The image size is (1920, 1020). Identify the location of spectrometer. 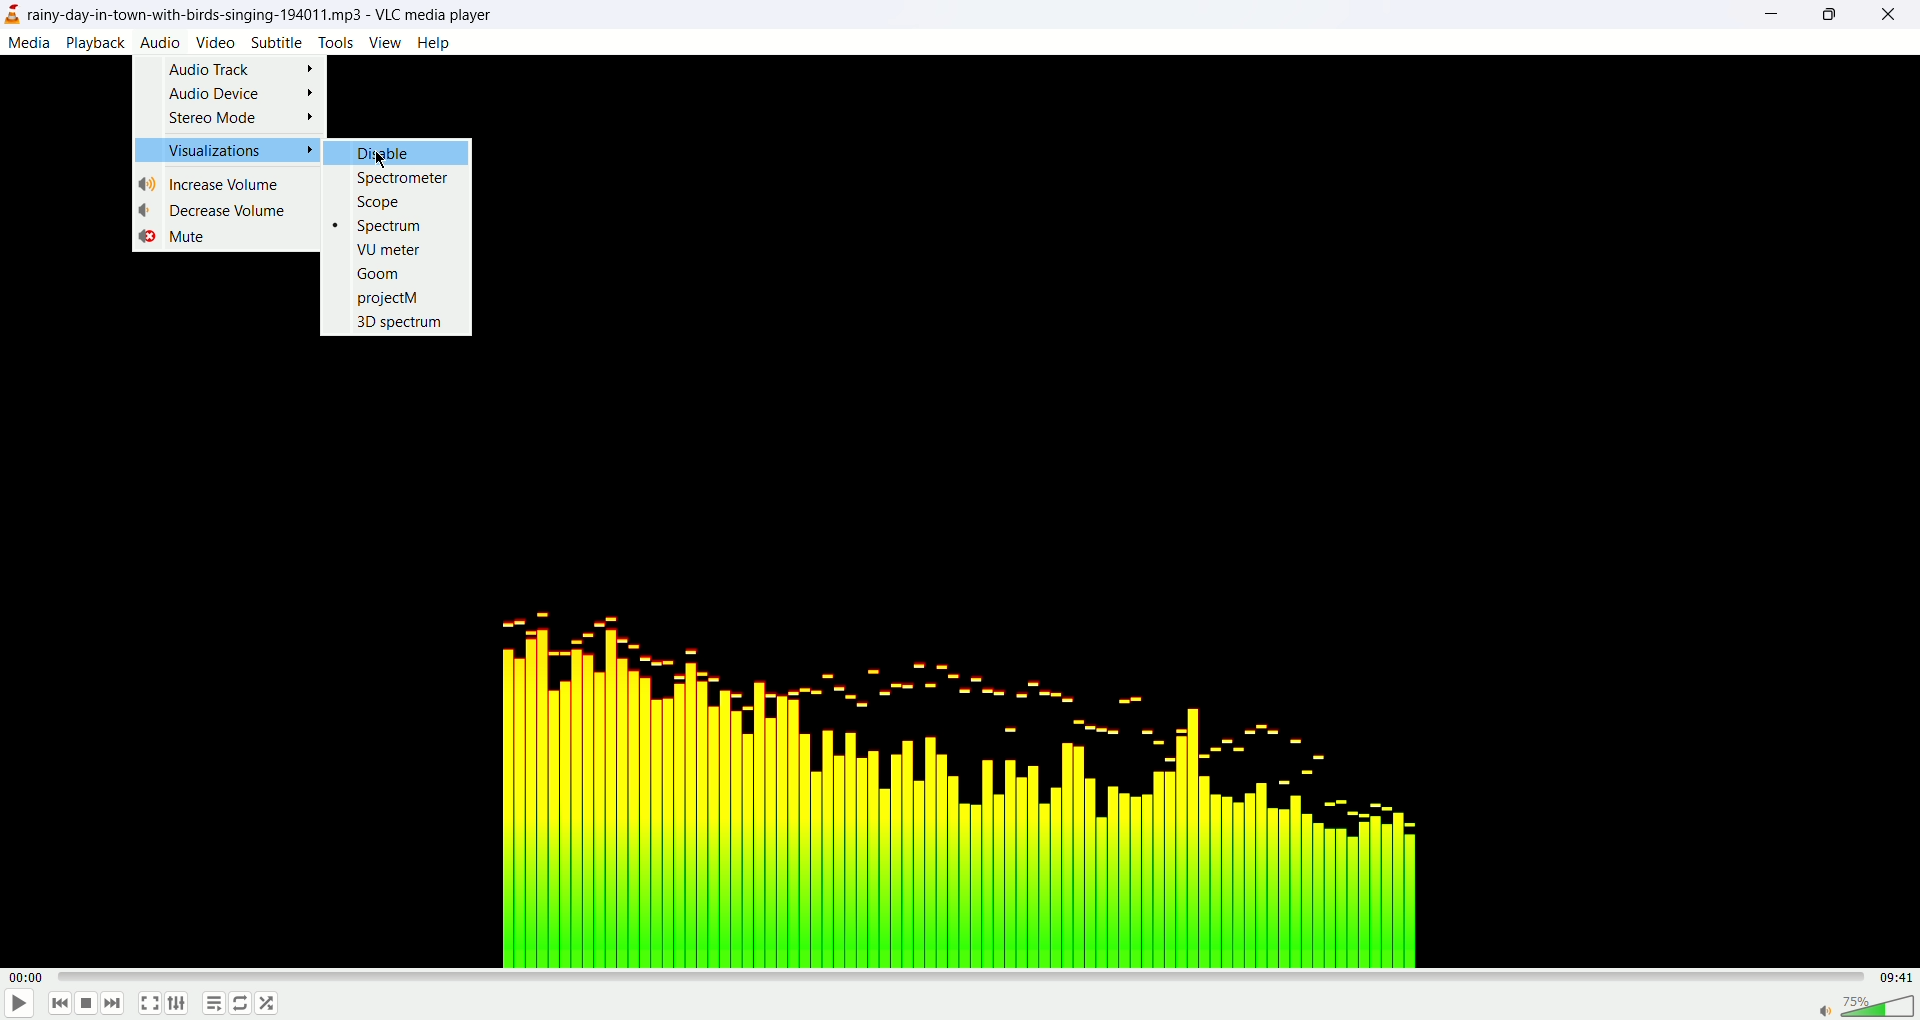
(404, 177).